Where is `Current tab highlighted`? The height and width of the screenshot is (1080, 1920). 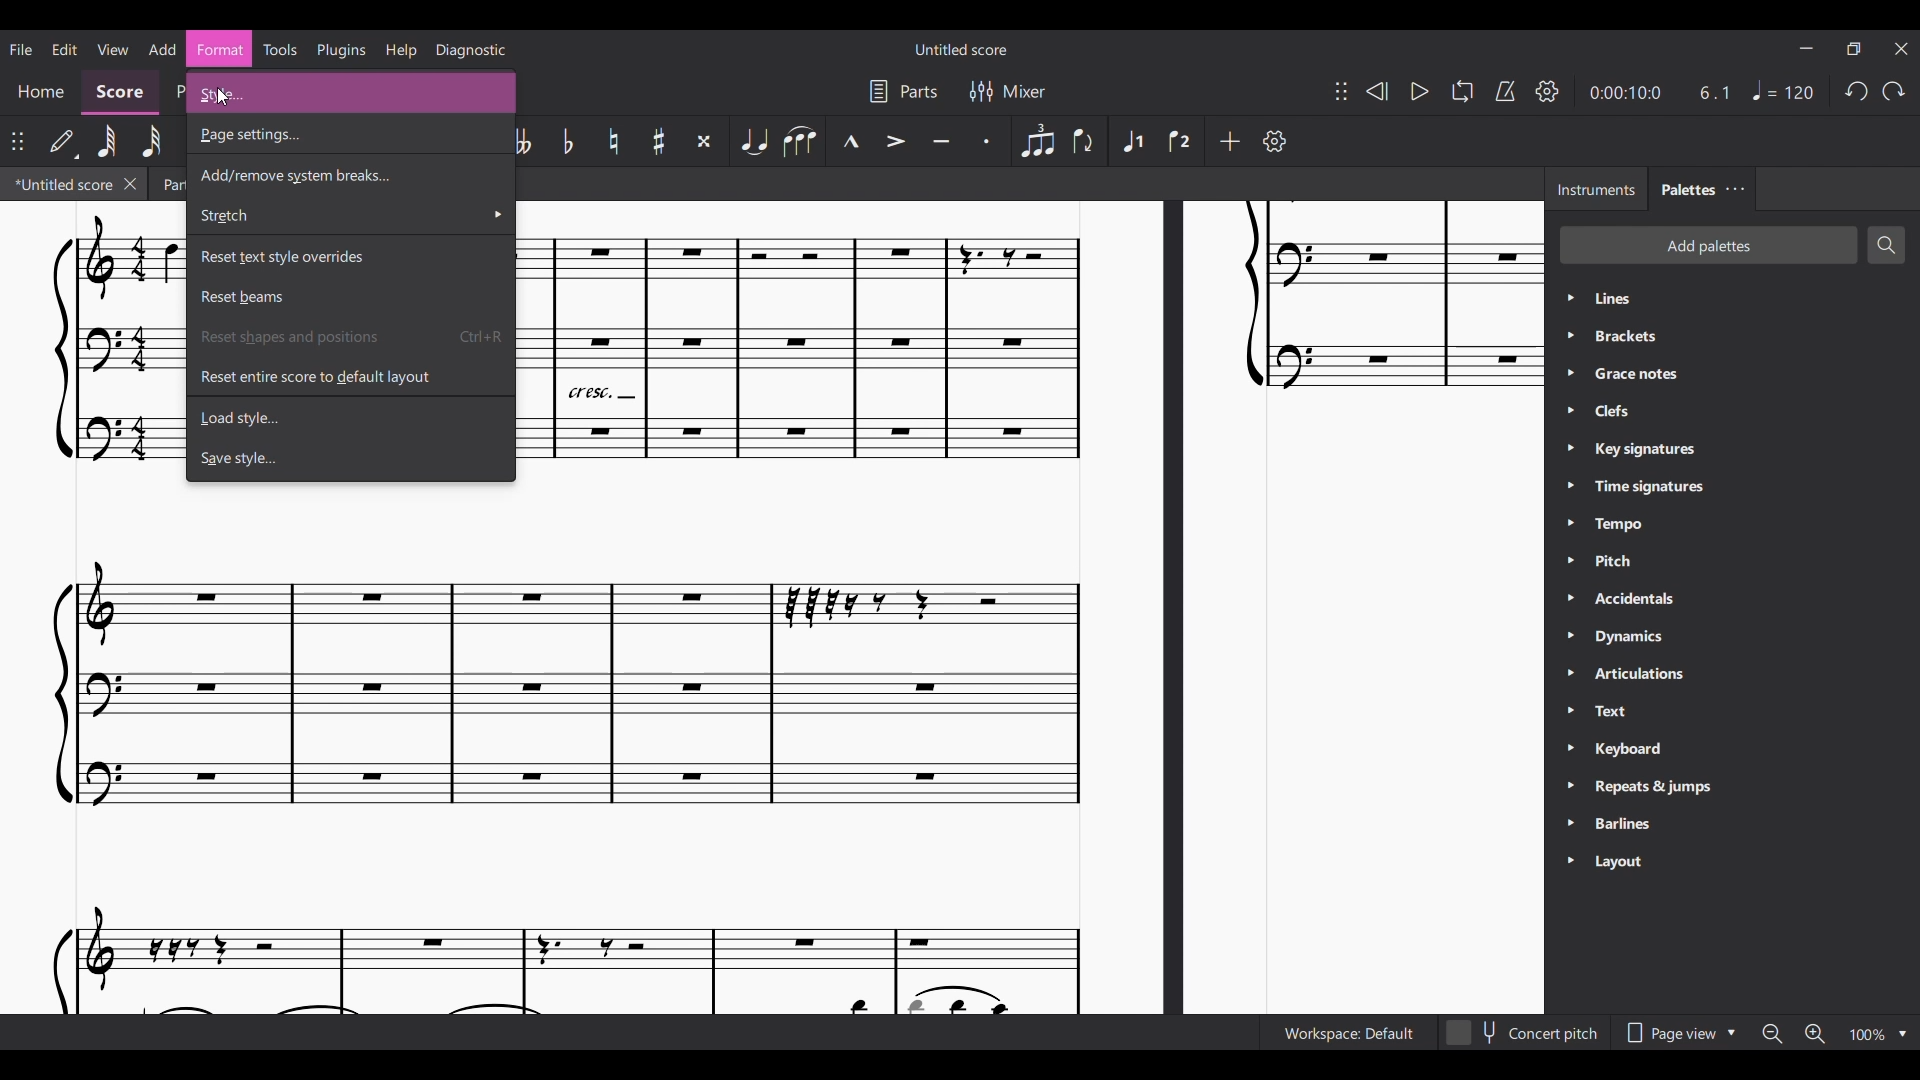 Current tab highlighted is located at coordinates (61, 184).